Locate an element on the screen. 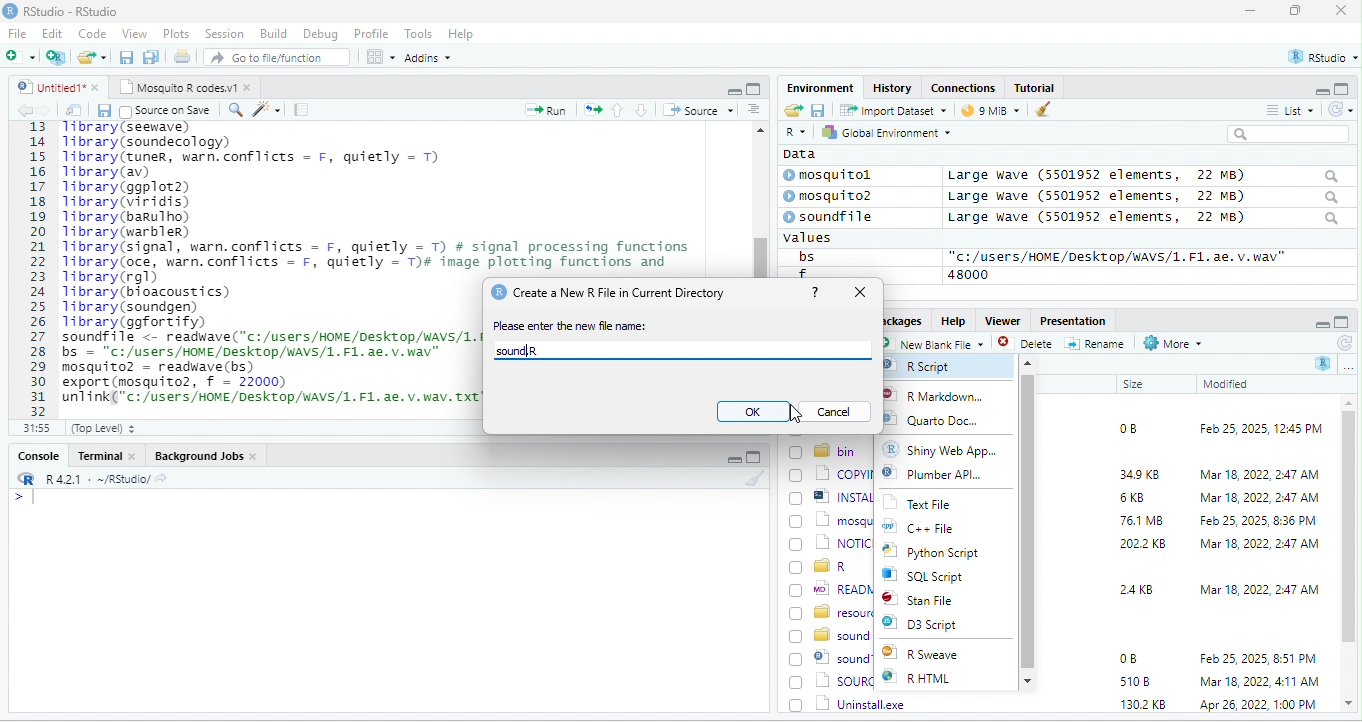 The image size is (1362, 722). Large wave (550139372 elements, JZ MB) is located at coordinates (1145, 196).